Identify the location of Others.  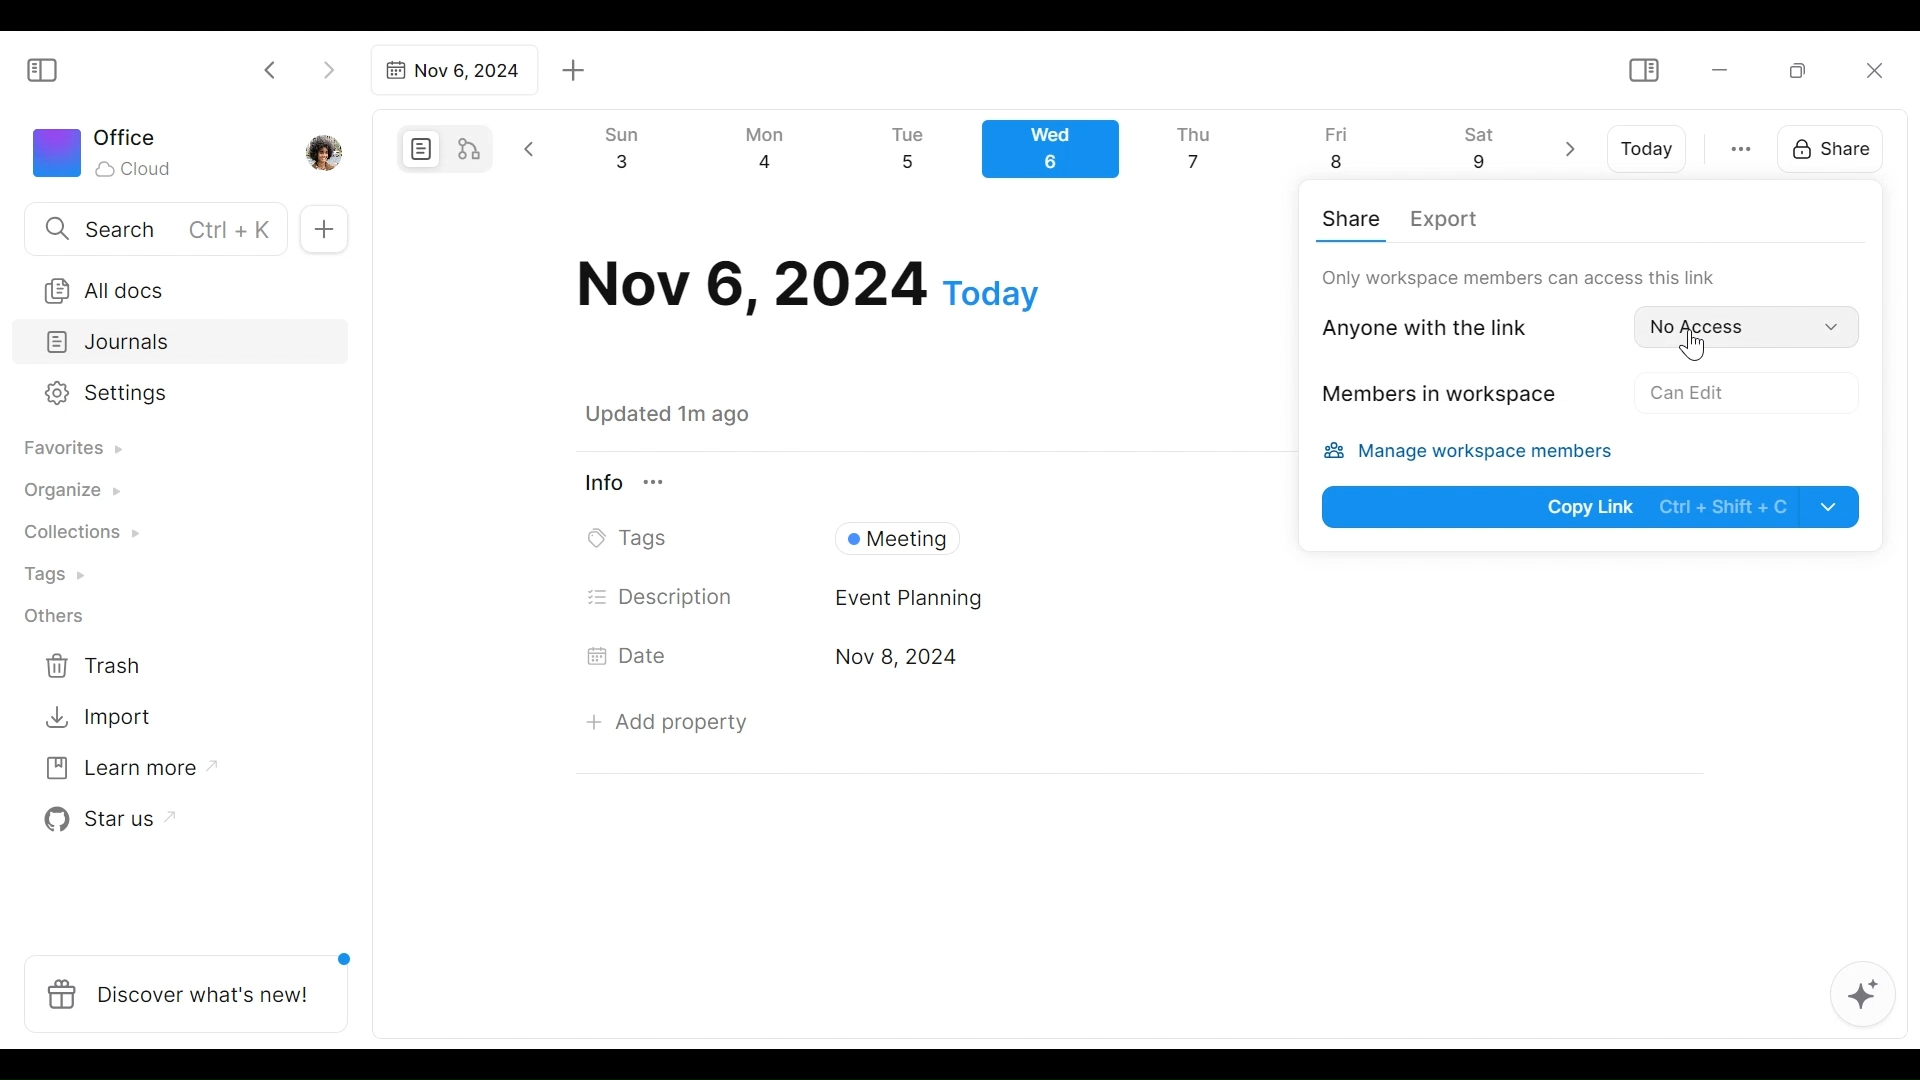
(55, 616).